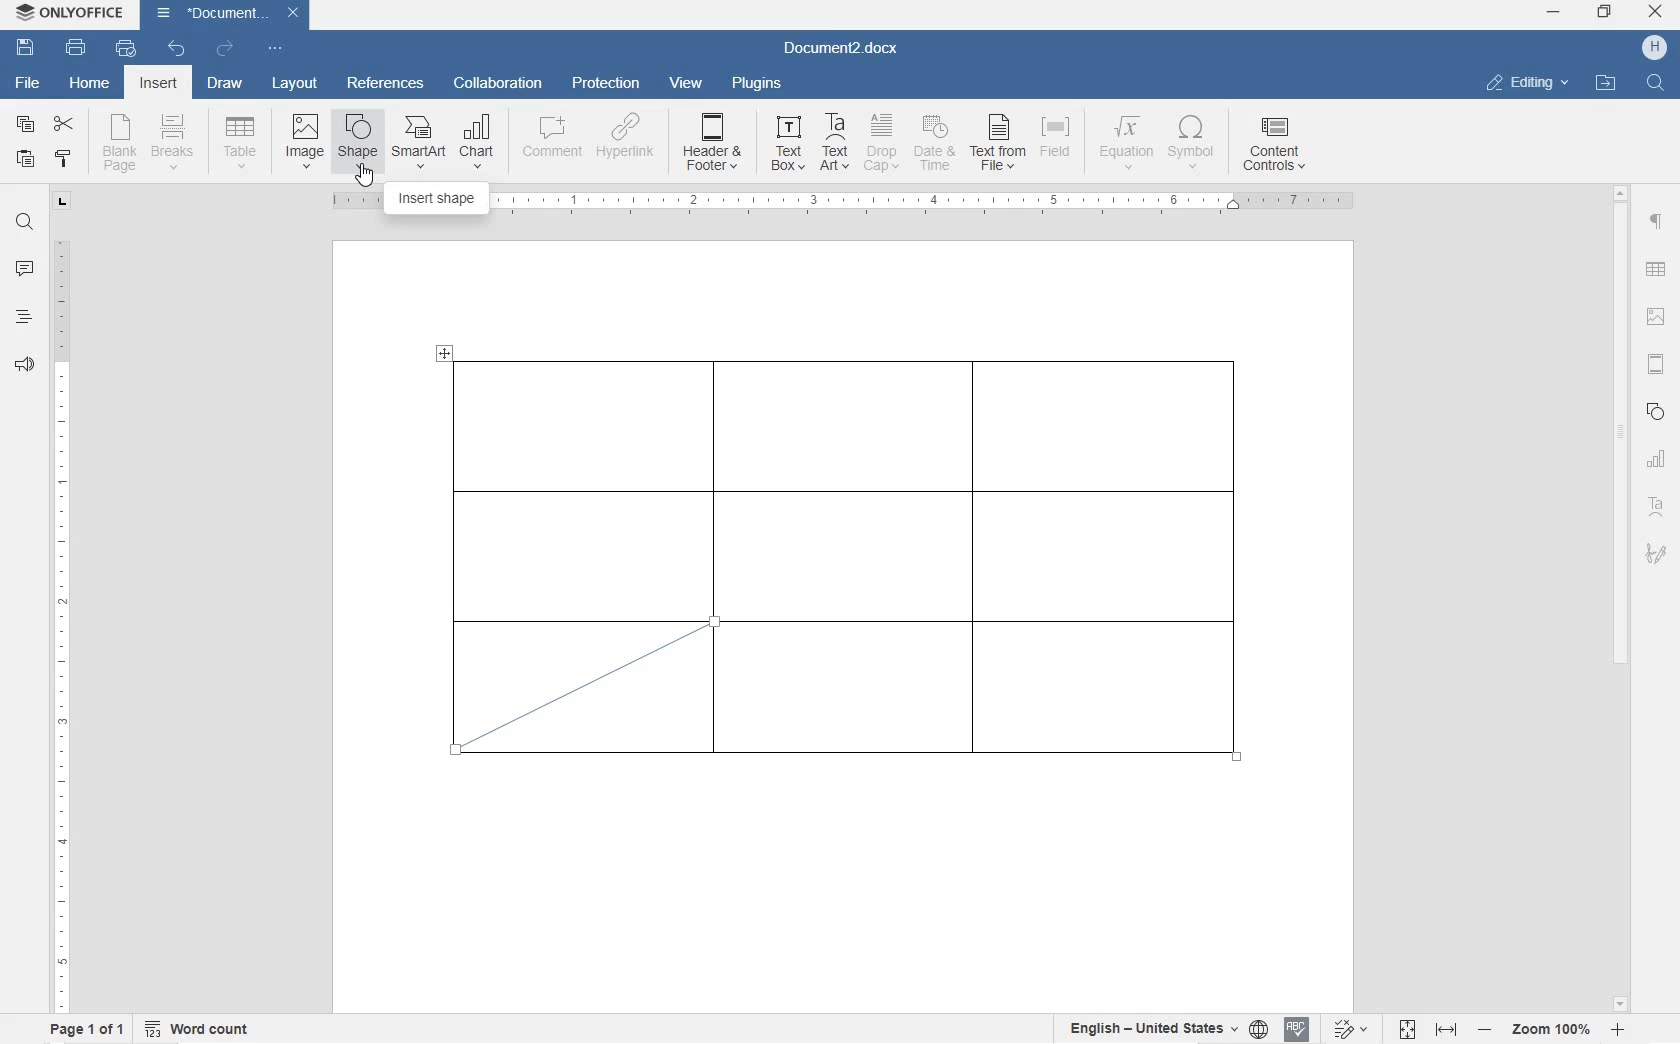 Image resolution: width=1680 pixels, height=1044 pixels. Describe the element at coordinates (1657, 82) in the screenshot. I see `FIND` at that location.